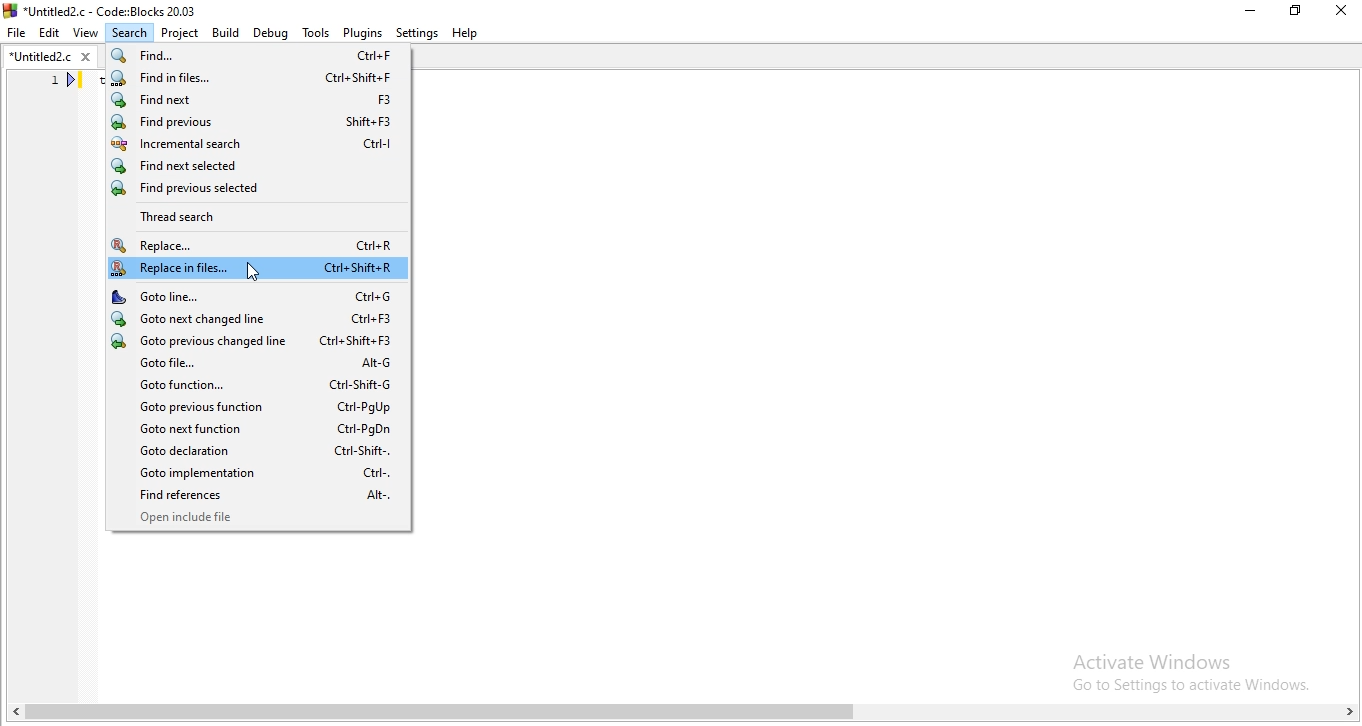 The image size is (1362, 726). Describe the element at coordinates (49, 59) in the screenshot. I see `*untitled2.c` at that location.